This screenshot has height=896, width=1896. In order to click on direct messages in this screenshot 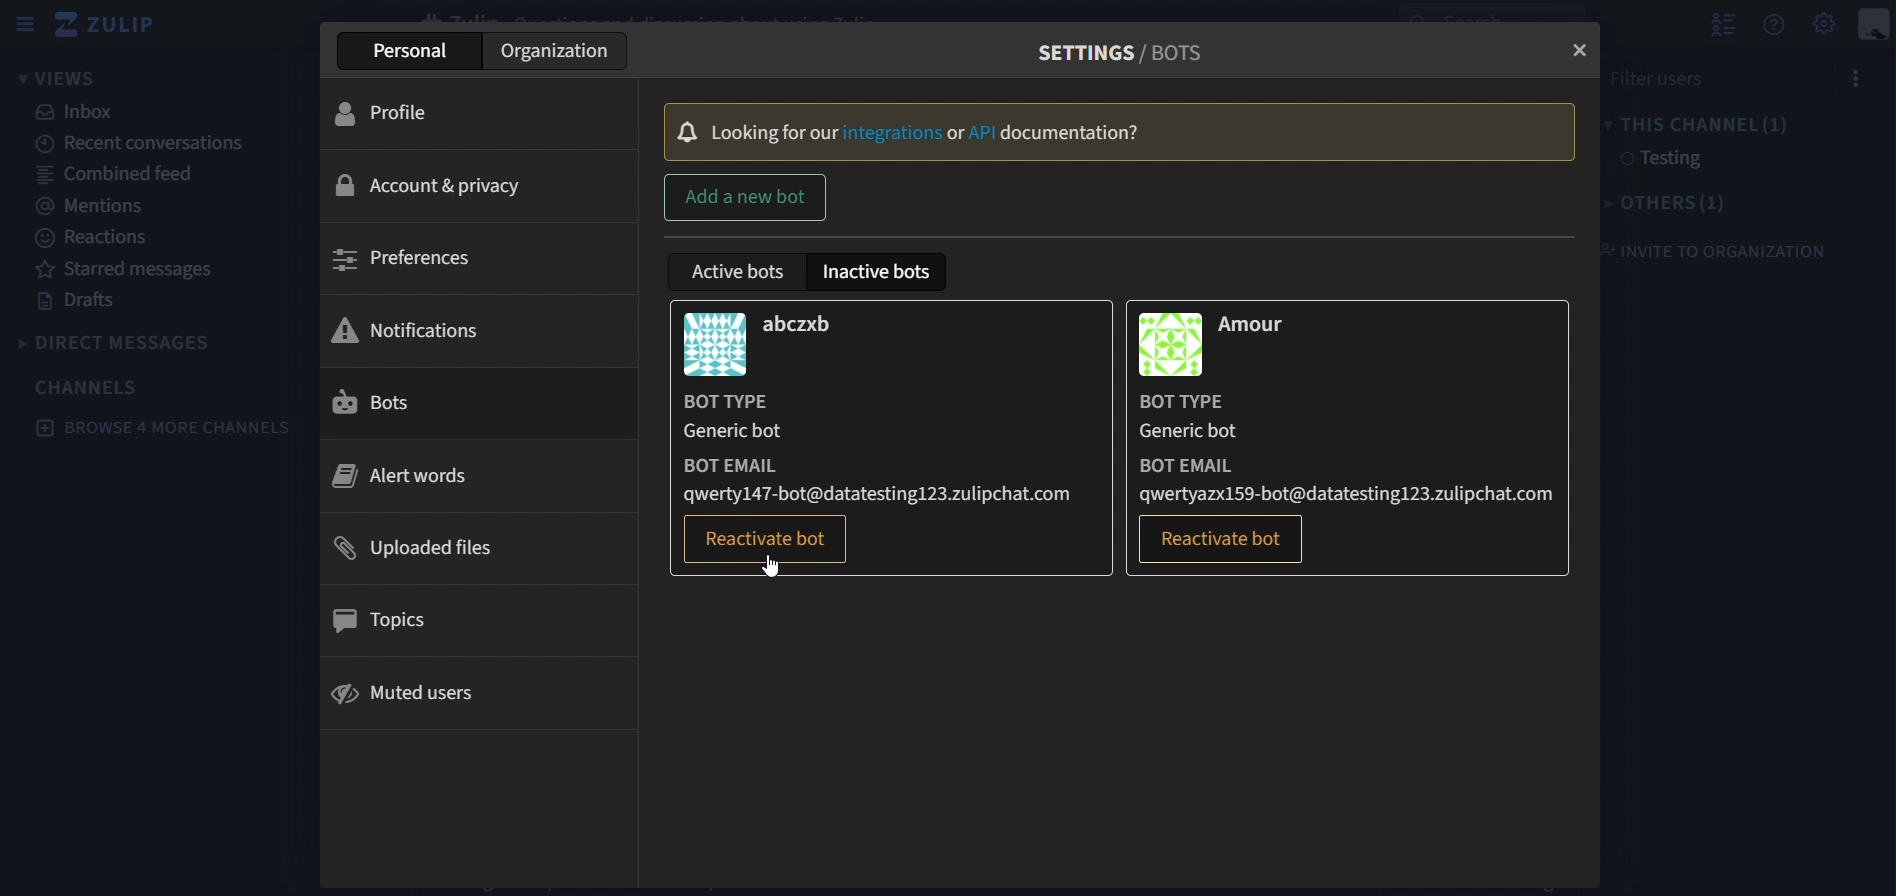, I will do `click(142, 342)`.